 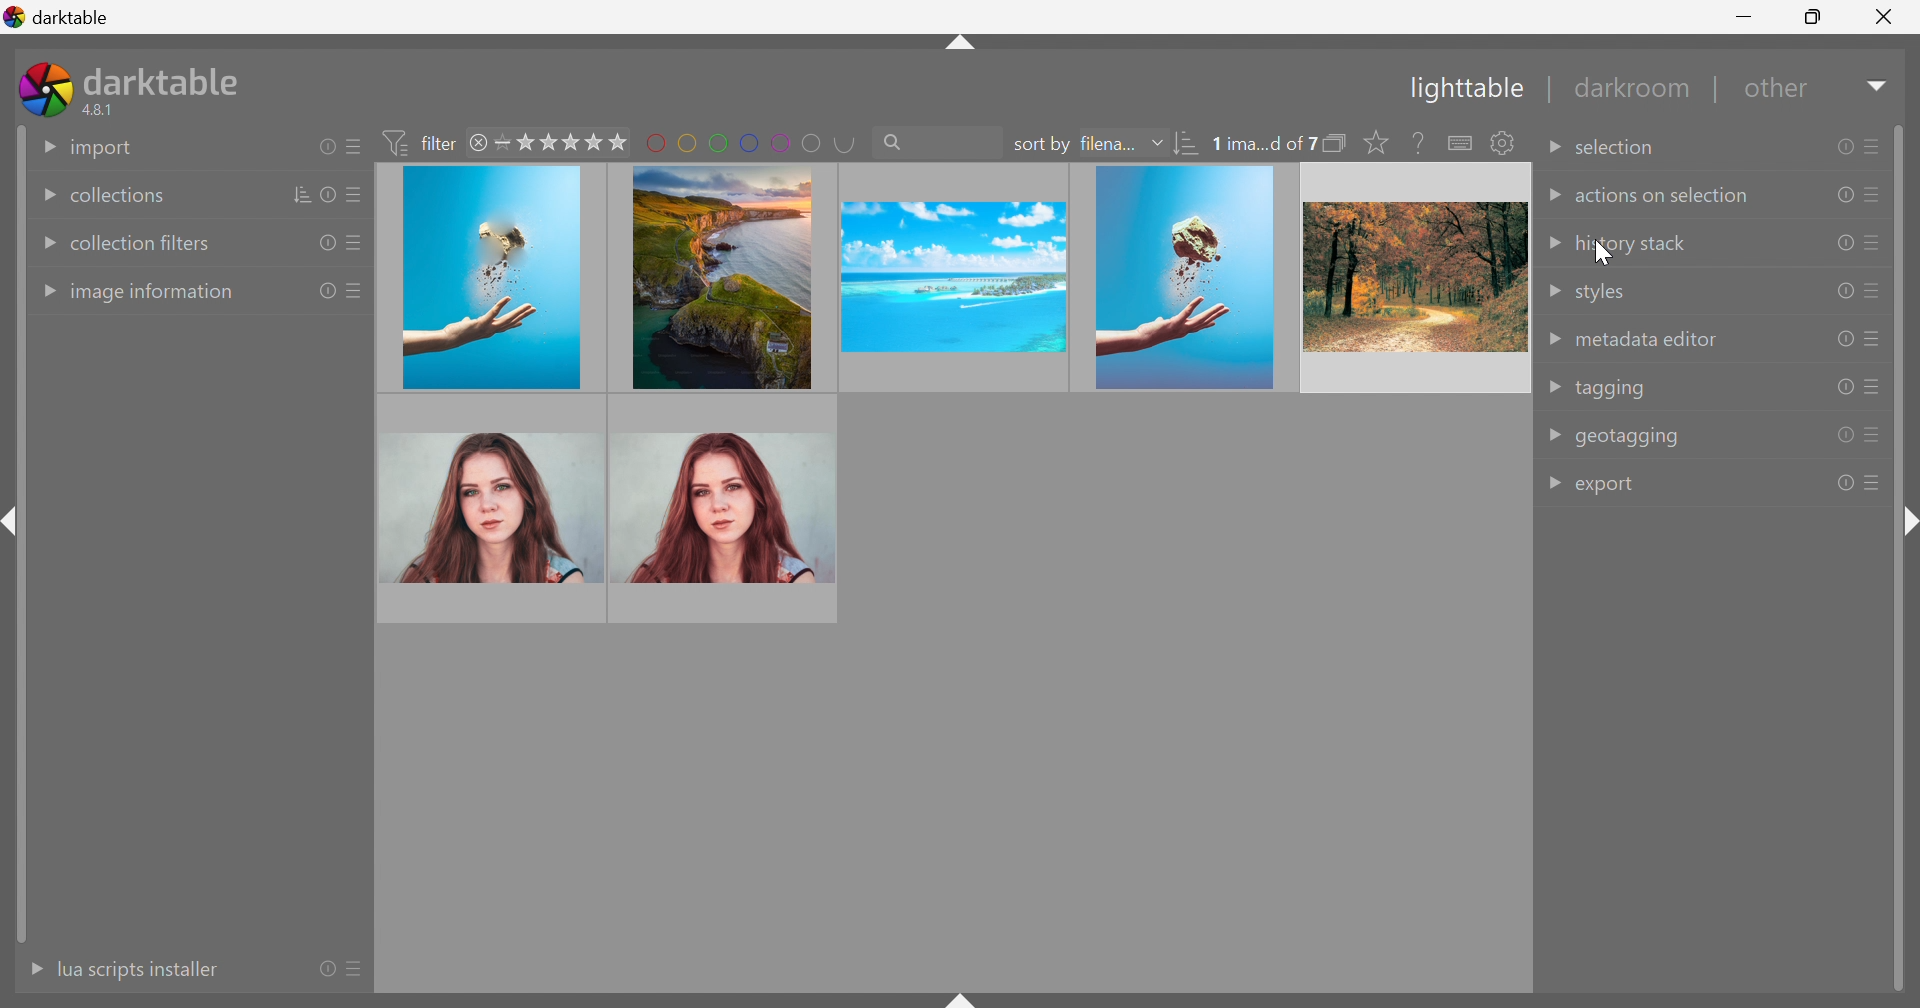 I want to click on Drop Down, so click(x=45, y=292).